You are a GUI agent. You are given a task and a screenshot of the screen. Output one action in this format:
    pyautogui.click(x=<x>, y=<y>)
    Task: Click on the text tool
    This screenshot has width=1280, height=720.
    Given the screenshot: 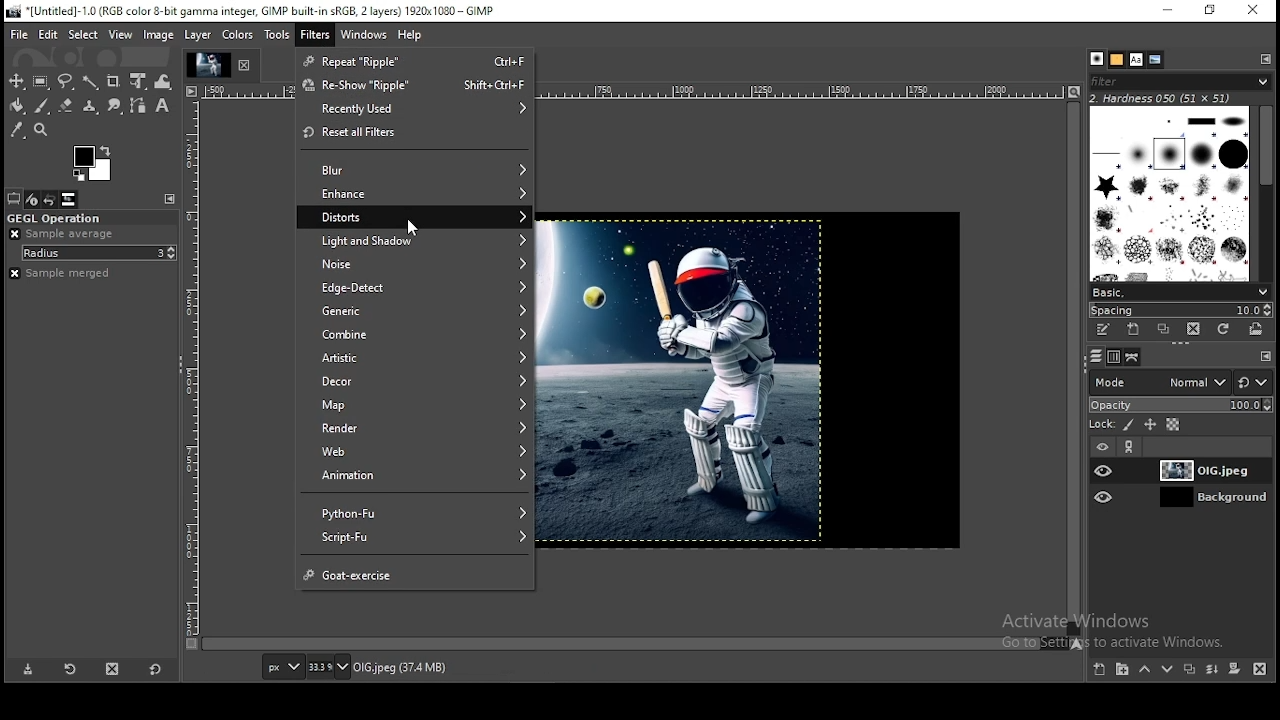 What is the action you would take?
    pyautogui.click(x=162, y=106)
    